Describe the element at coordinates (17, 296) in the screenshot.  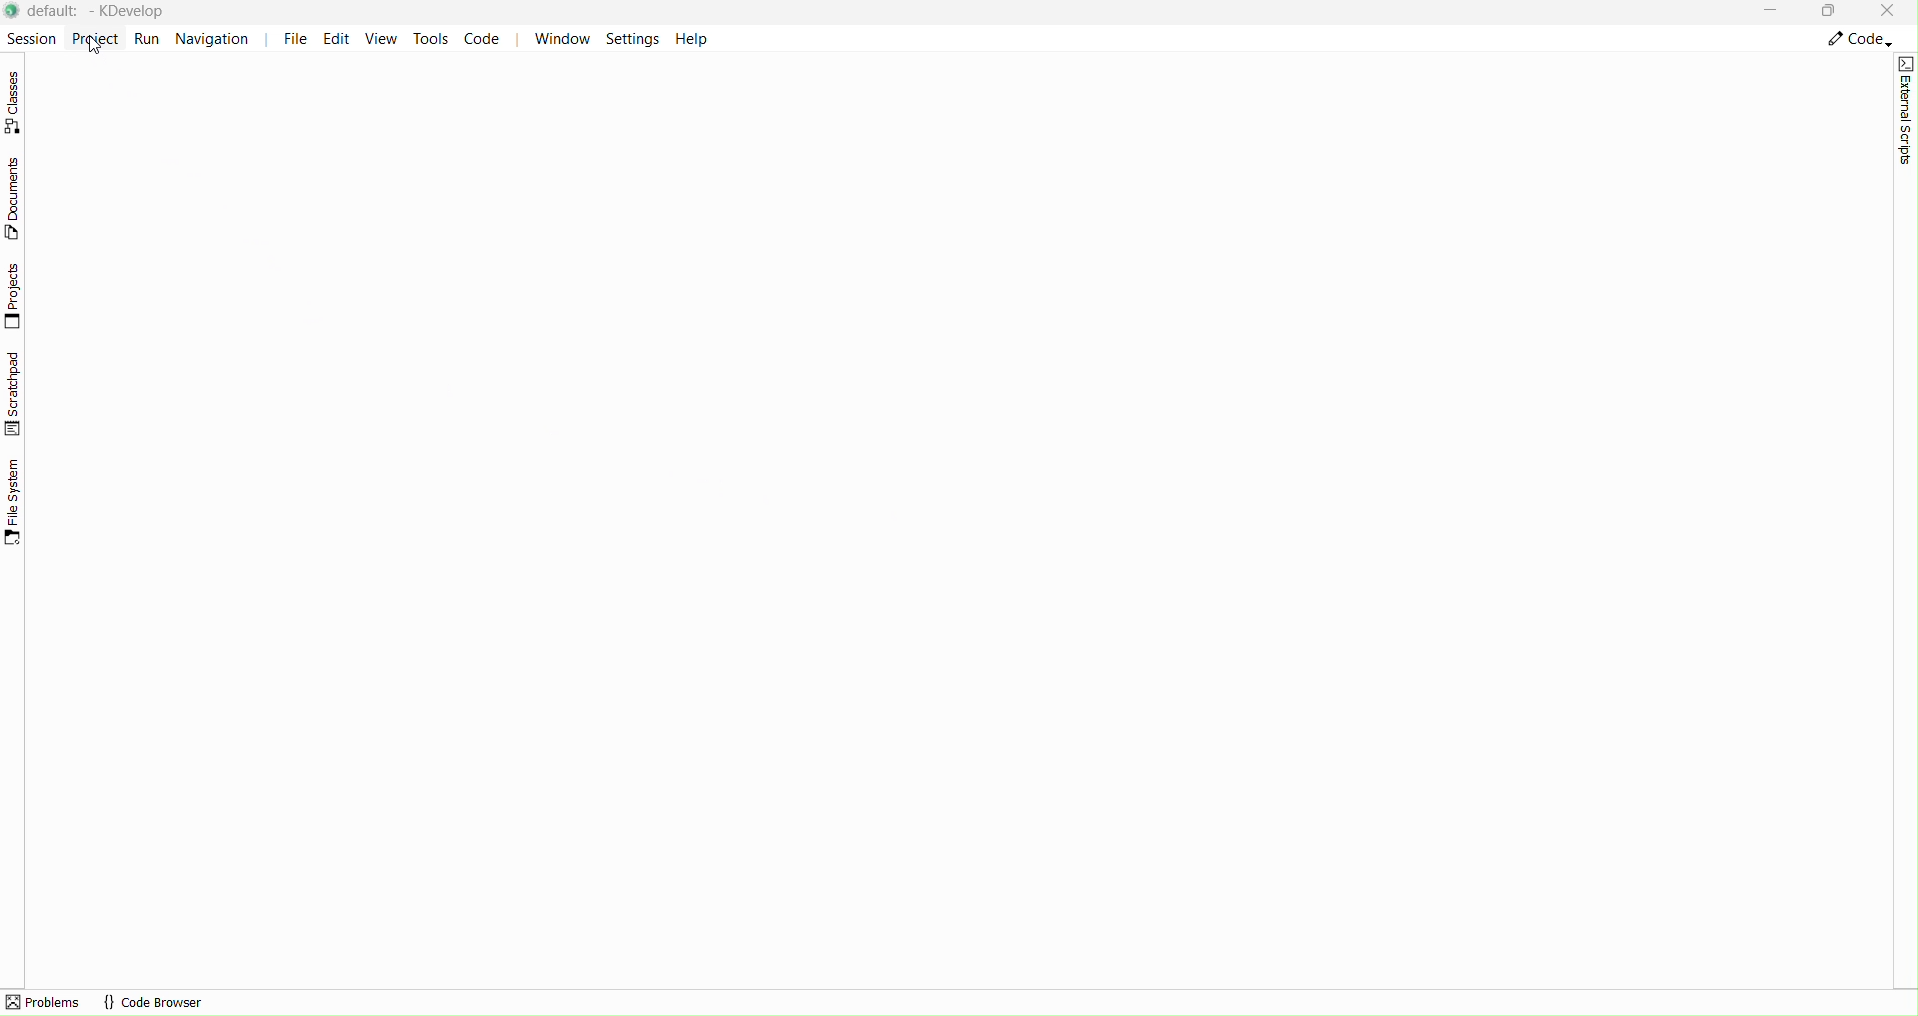
I see `Projects` at that location.